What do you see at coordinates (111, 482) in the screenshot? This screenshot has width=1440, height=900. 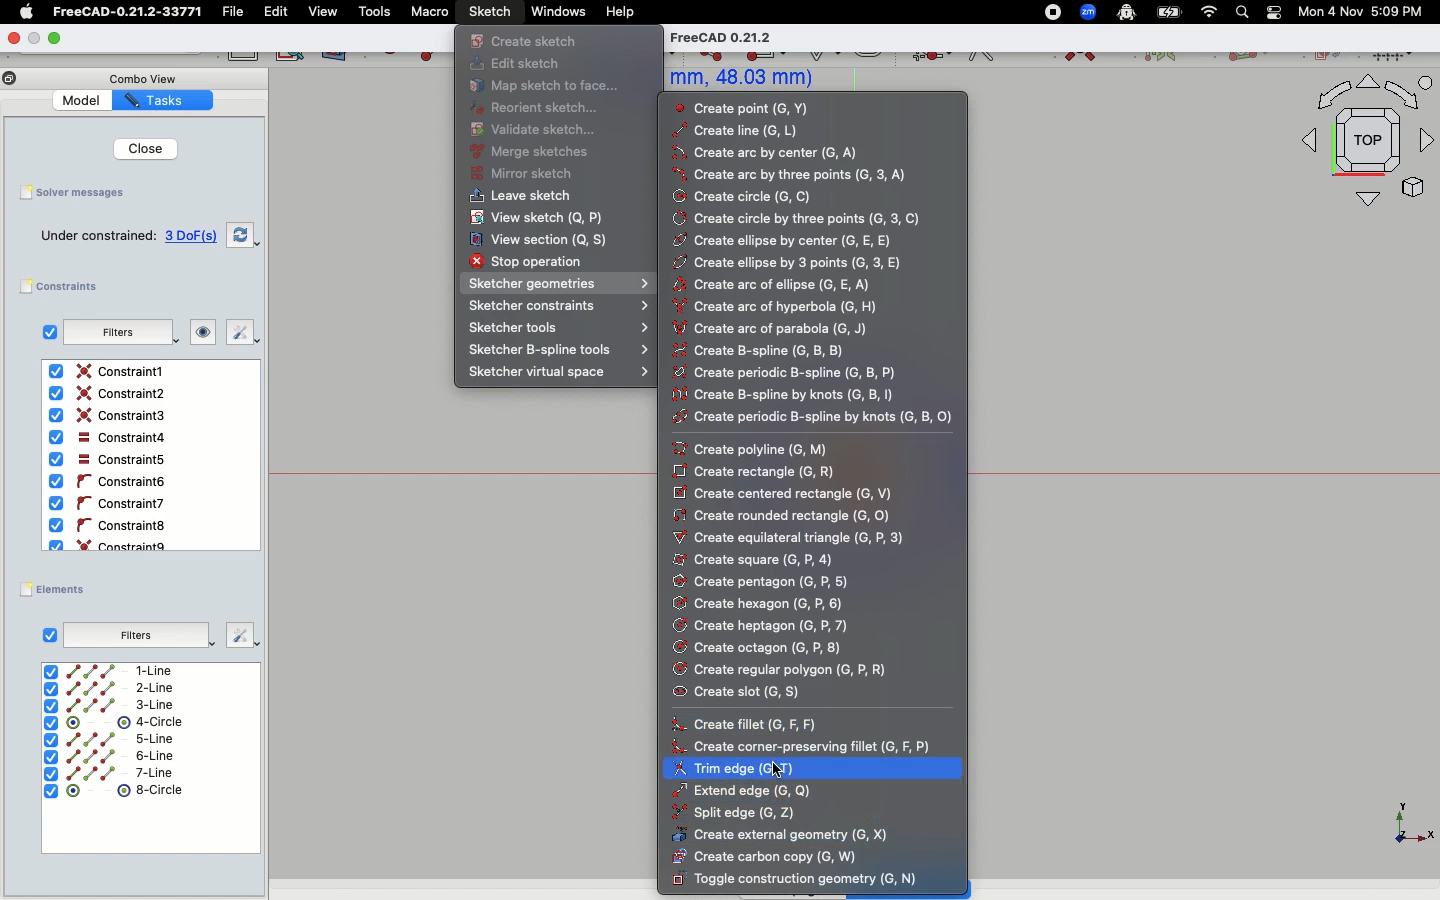 I see `Constaint6` at bounding box center [111, 482].